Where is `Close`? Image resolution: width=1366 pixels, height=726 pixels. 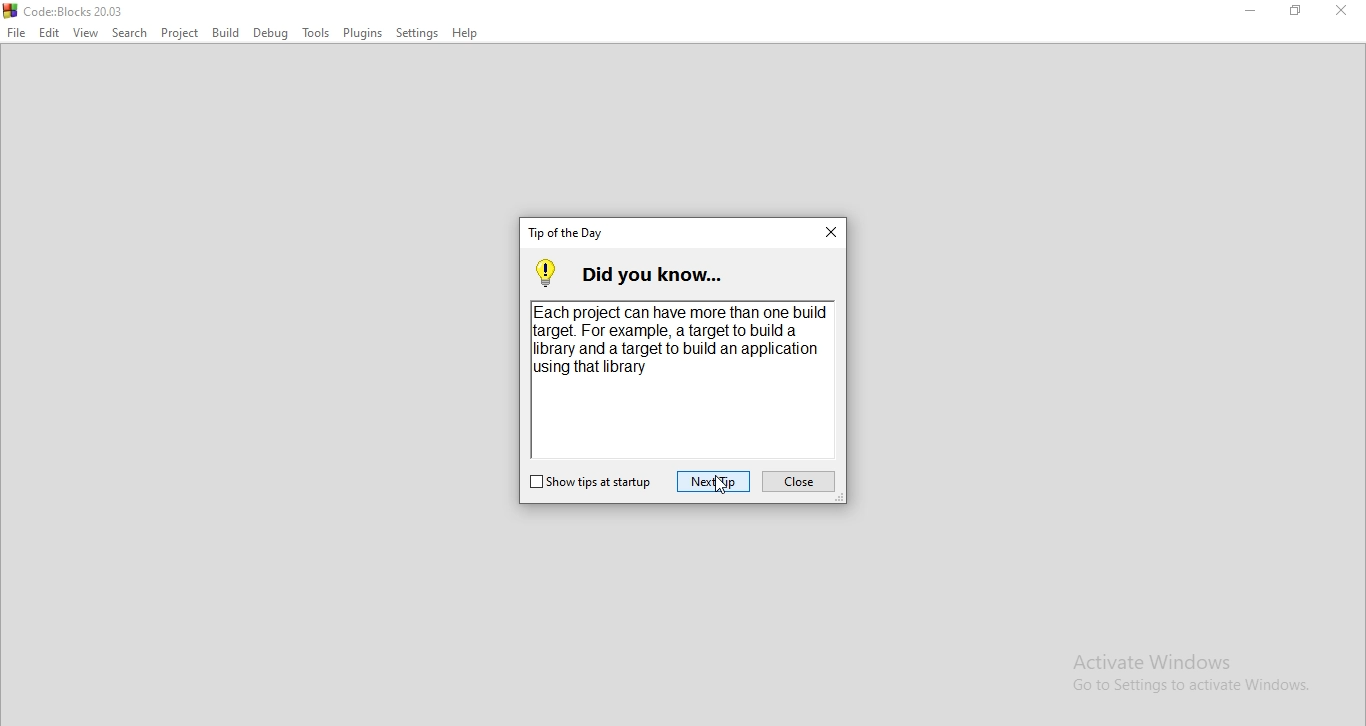
Close is located at coordinates (1337, 11).